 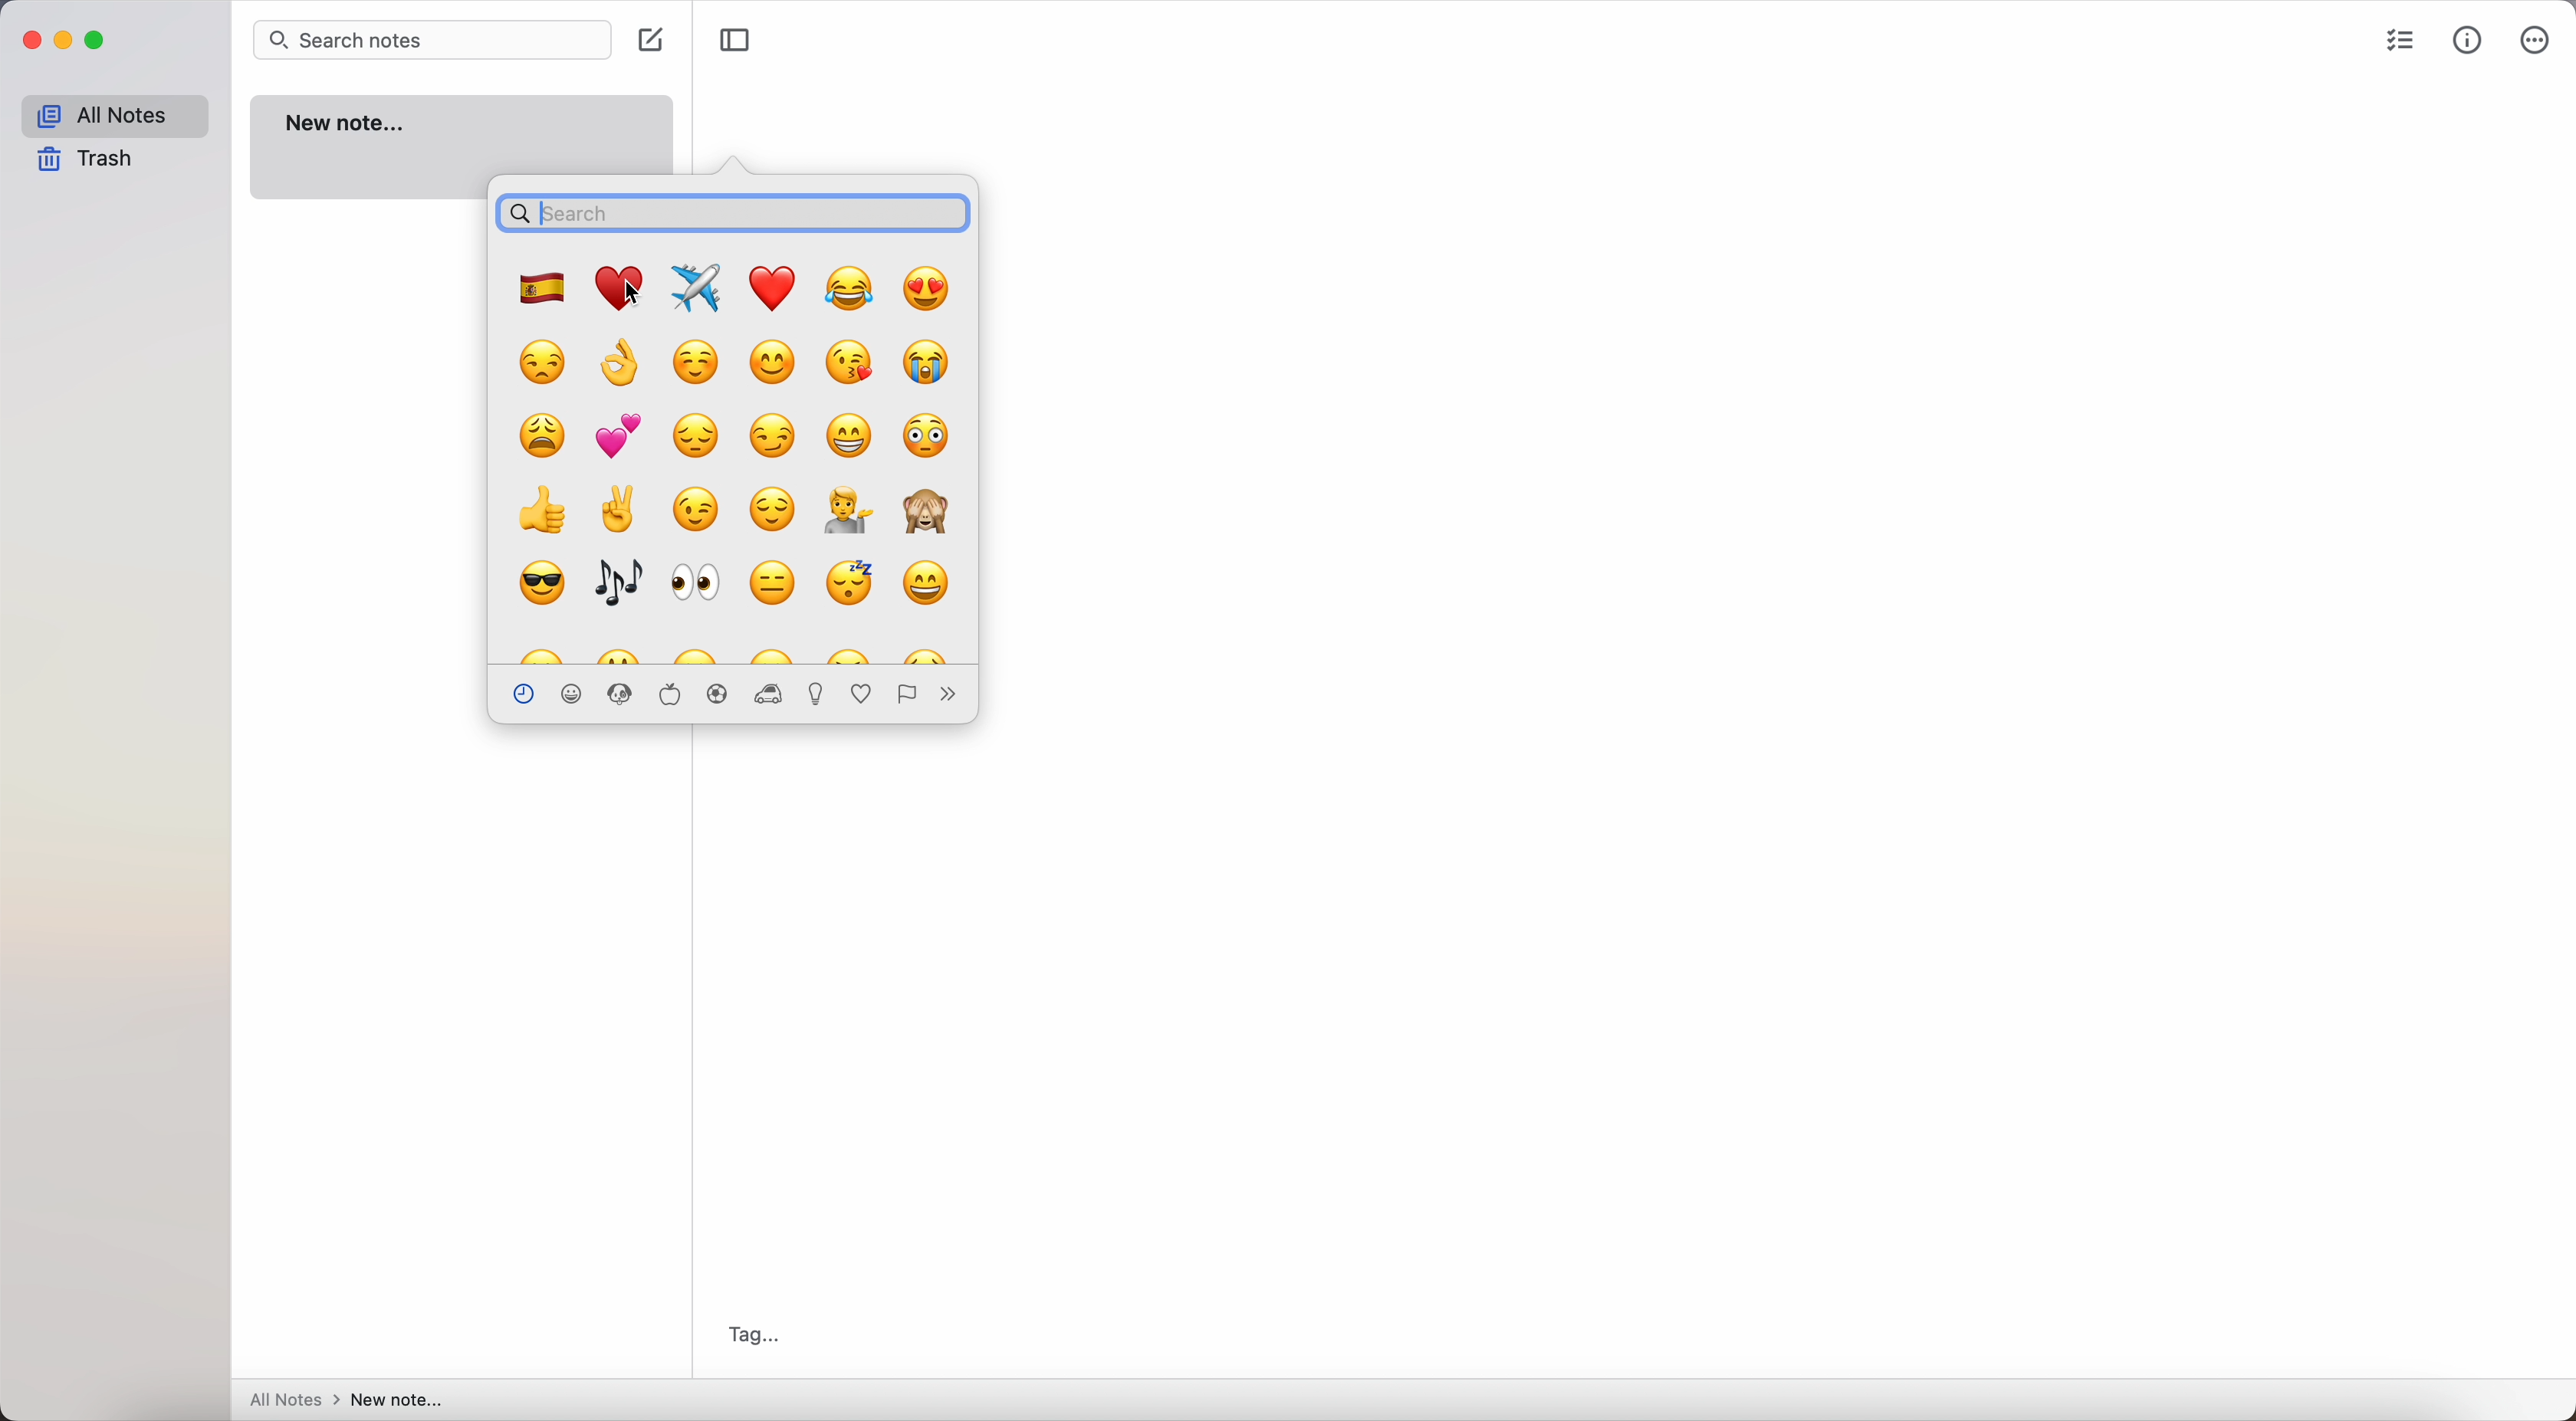 What do you see at coordinates (28, 40) in the screenshot?
I see `close Simplenote` at bounding box center [28, 40].